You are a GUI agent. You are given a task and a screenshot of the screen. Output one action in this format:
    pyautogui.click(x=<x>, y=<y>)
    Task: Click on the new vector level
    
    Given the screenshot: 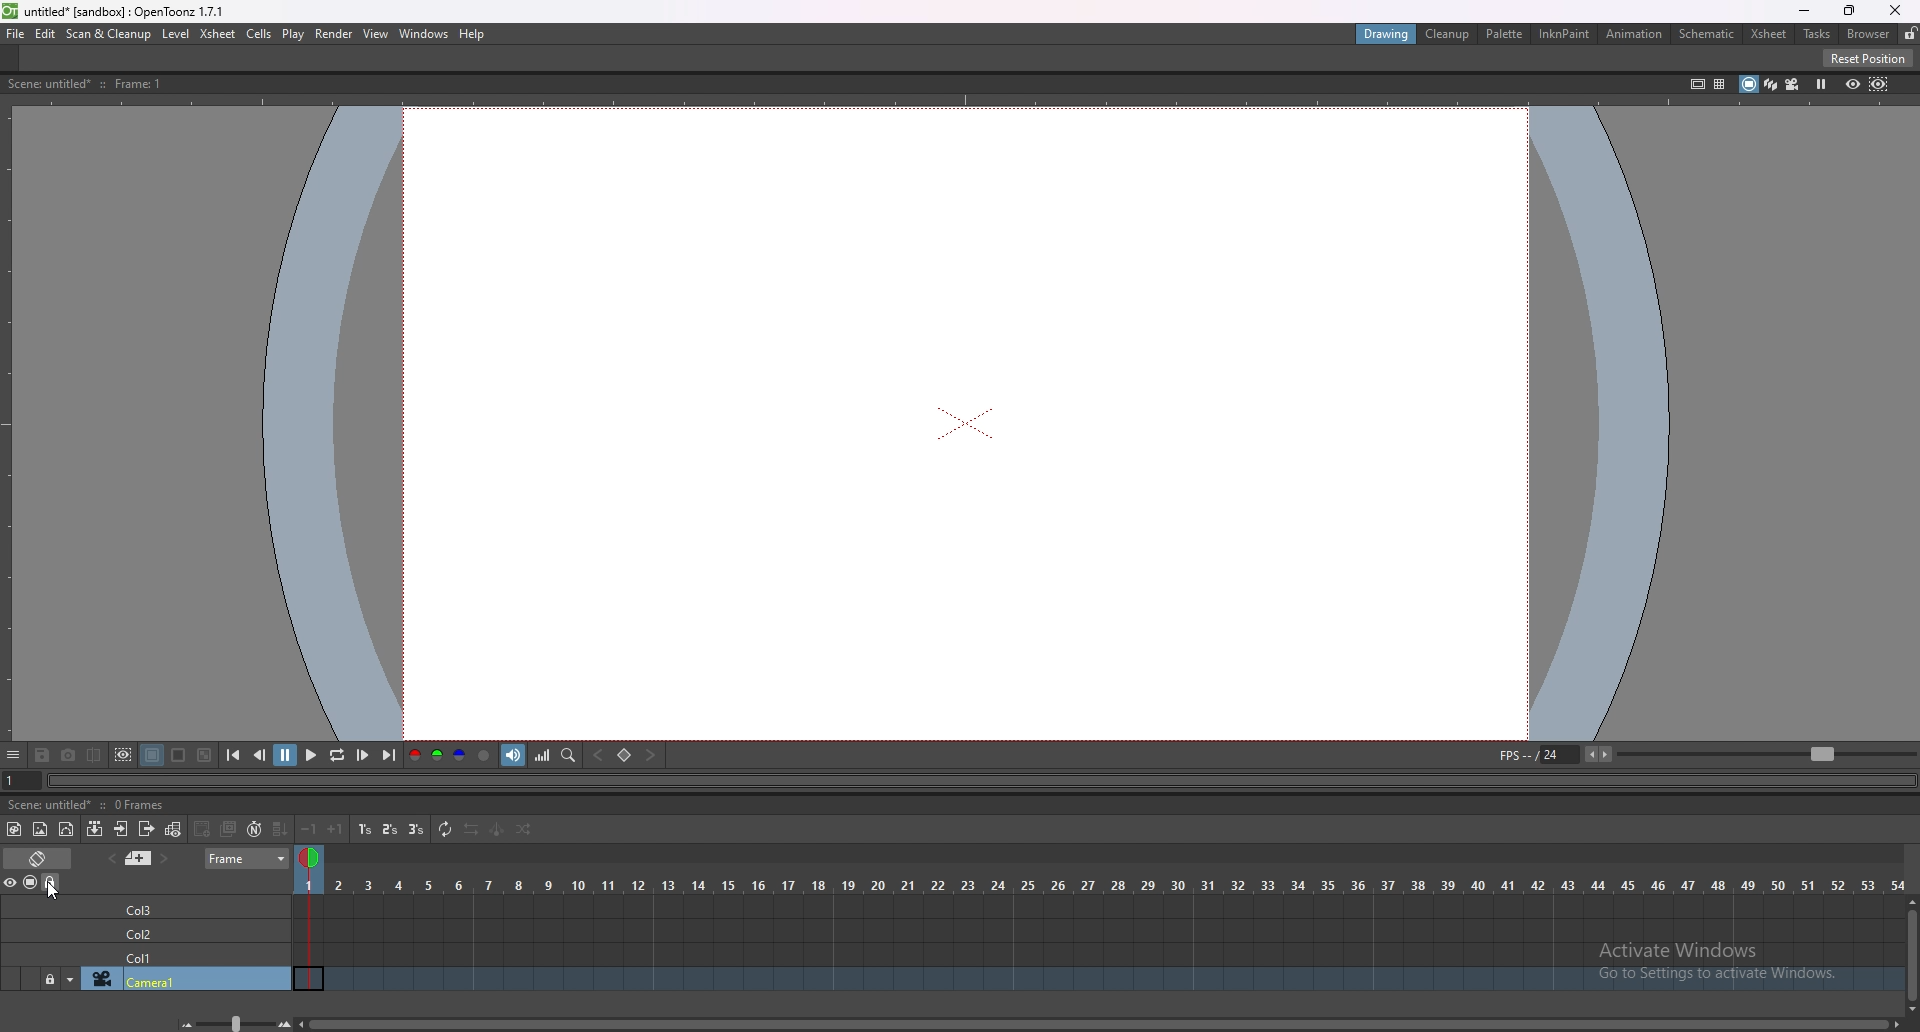 What is the action you would take?
    pyautogui.click(x=68, y=829)
    